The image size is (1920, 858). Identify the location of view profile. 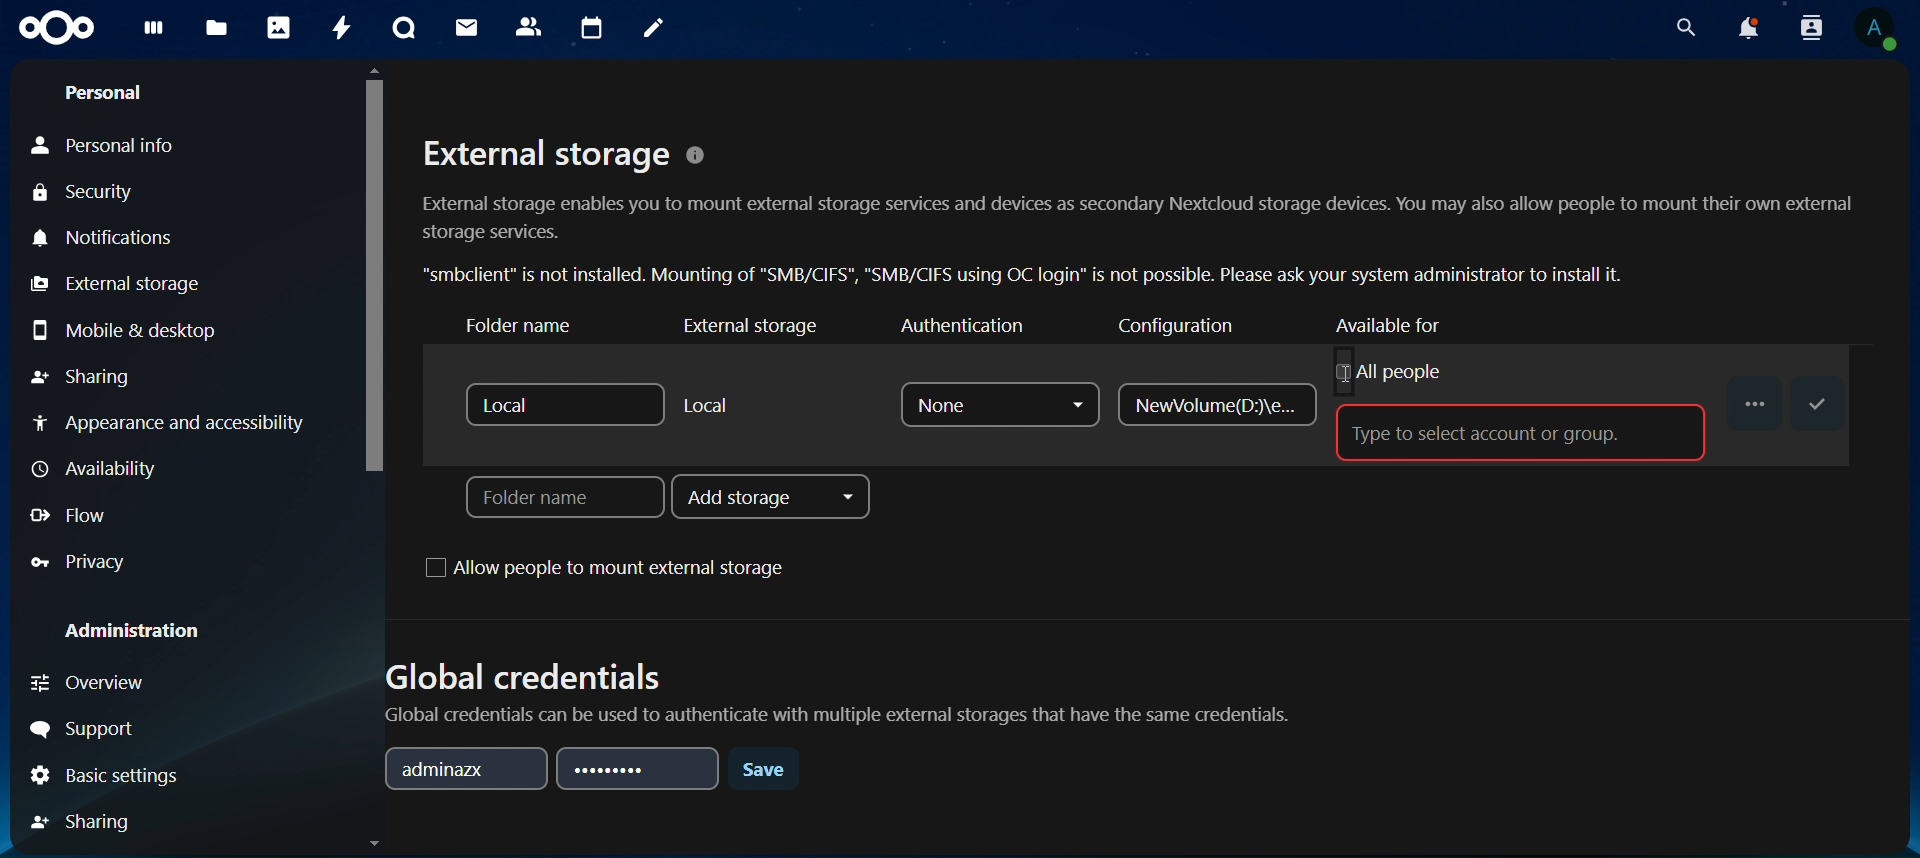
(1874, 31).